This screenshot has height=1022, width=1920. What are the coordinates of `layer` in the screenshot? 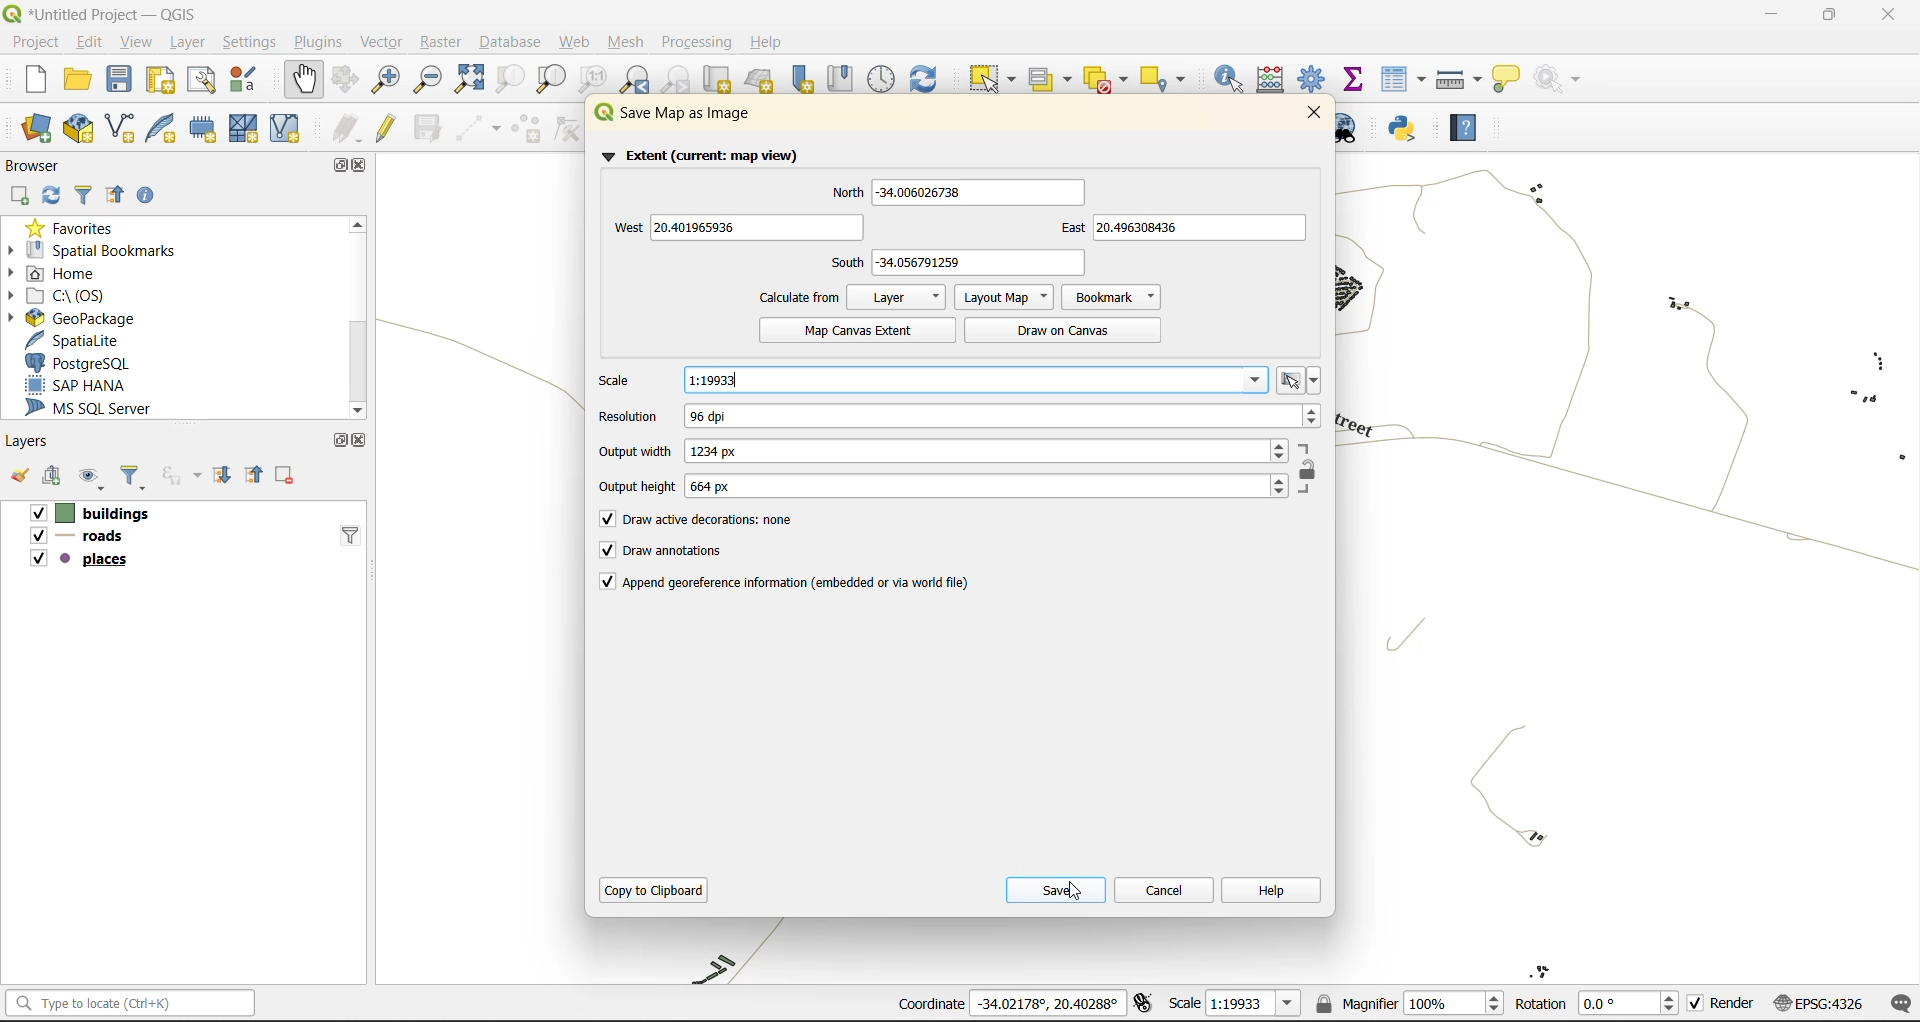 It's located at (188, 40).